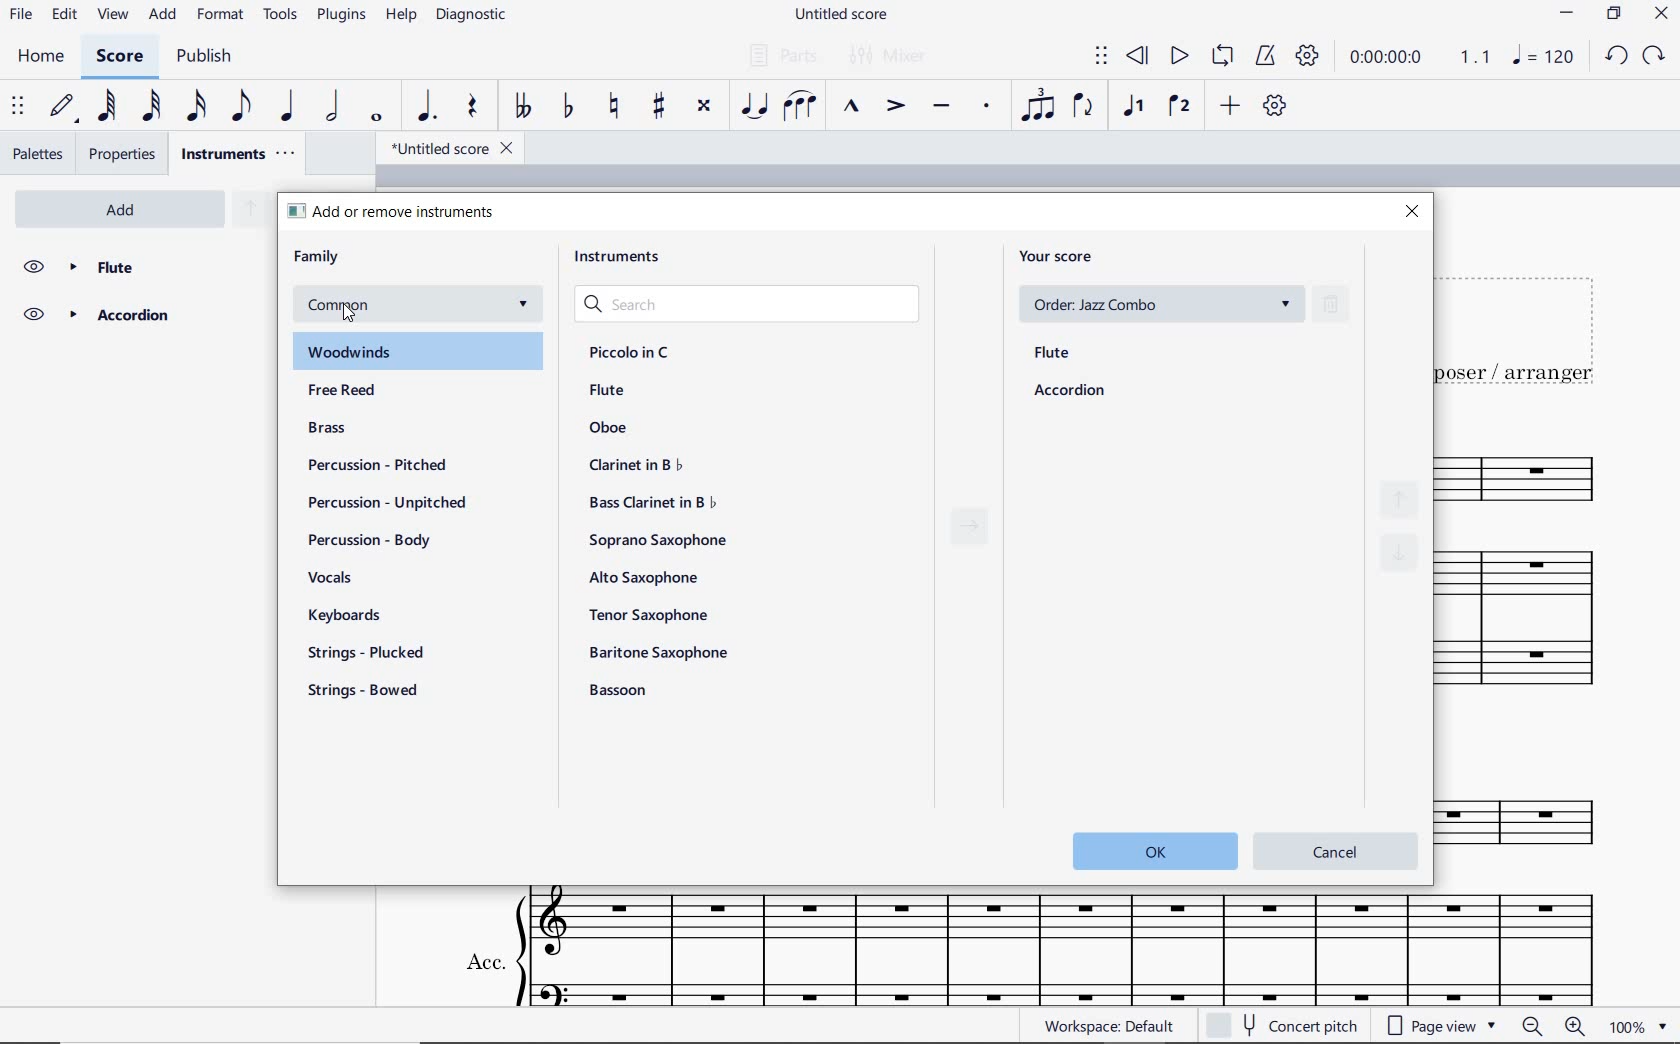 This screenshot has width=1680, height=1044. Describe the element at coordinates (1624, 1028) in the screenshot. I see `zoom factor` at that location.